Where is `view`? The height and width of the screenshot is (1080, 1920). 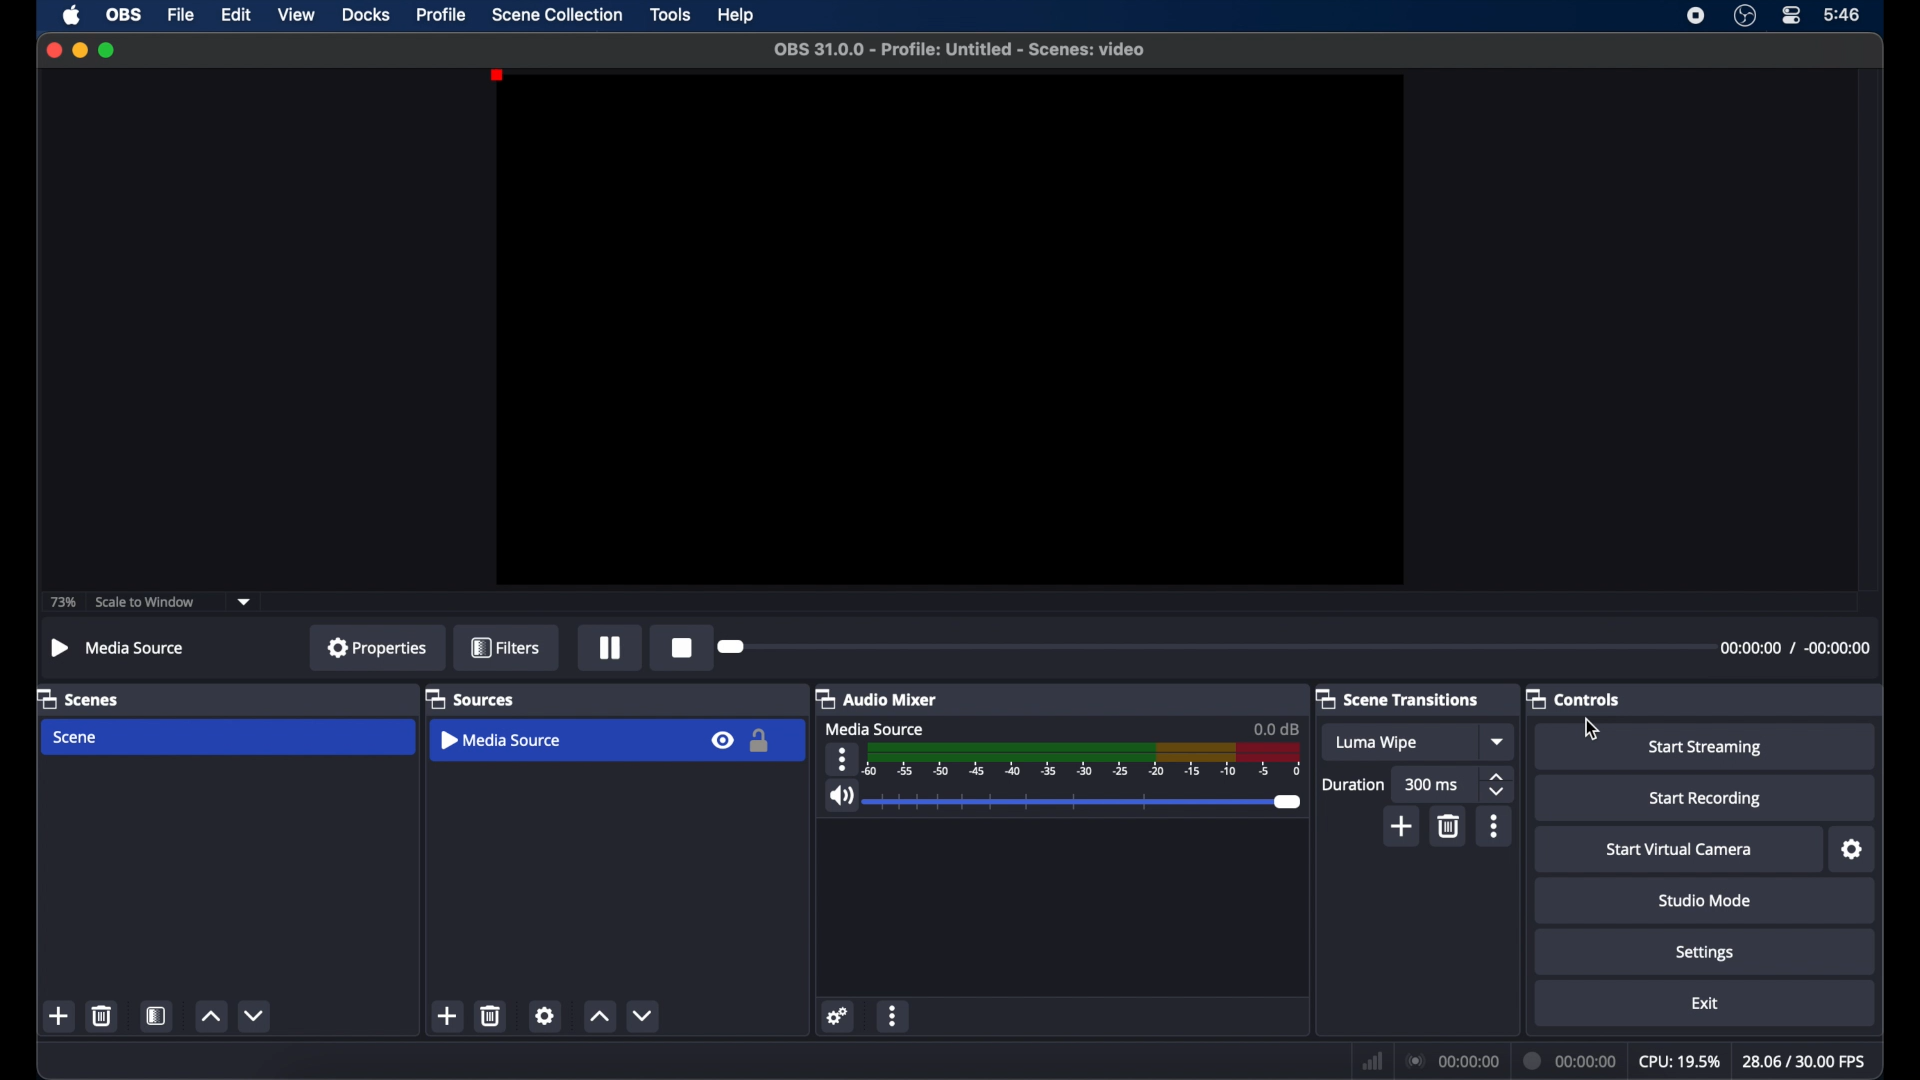
view is located at coordinates (296, 15).